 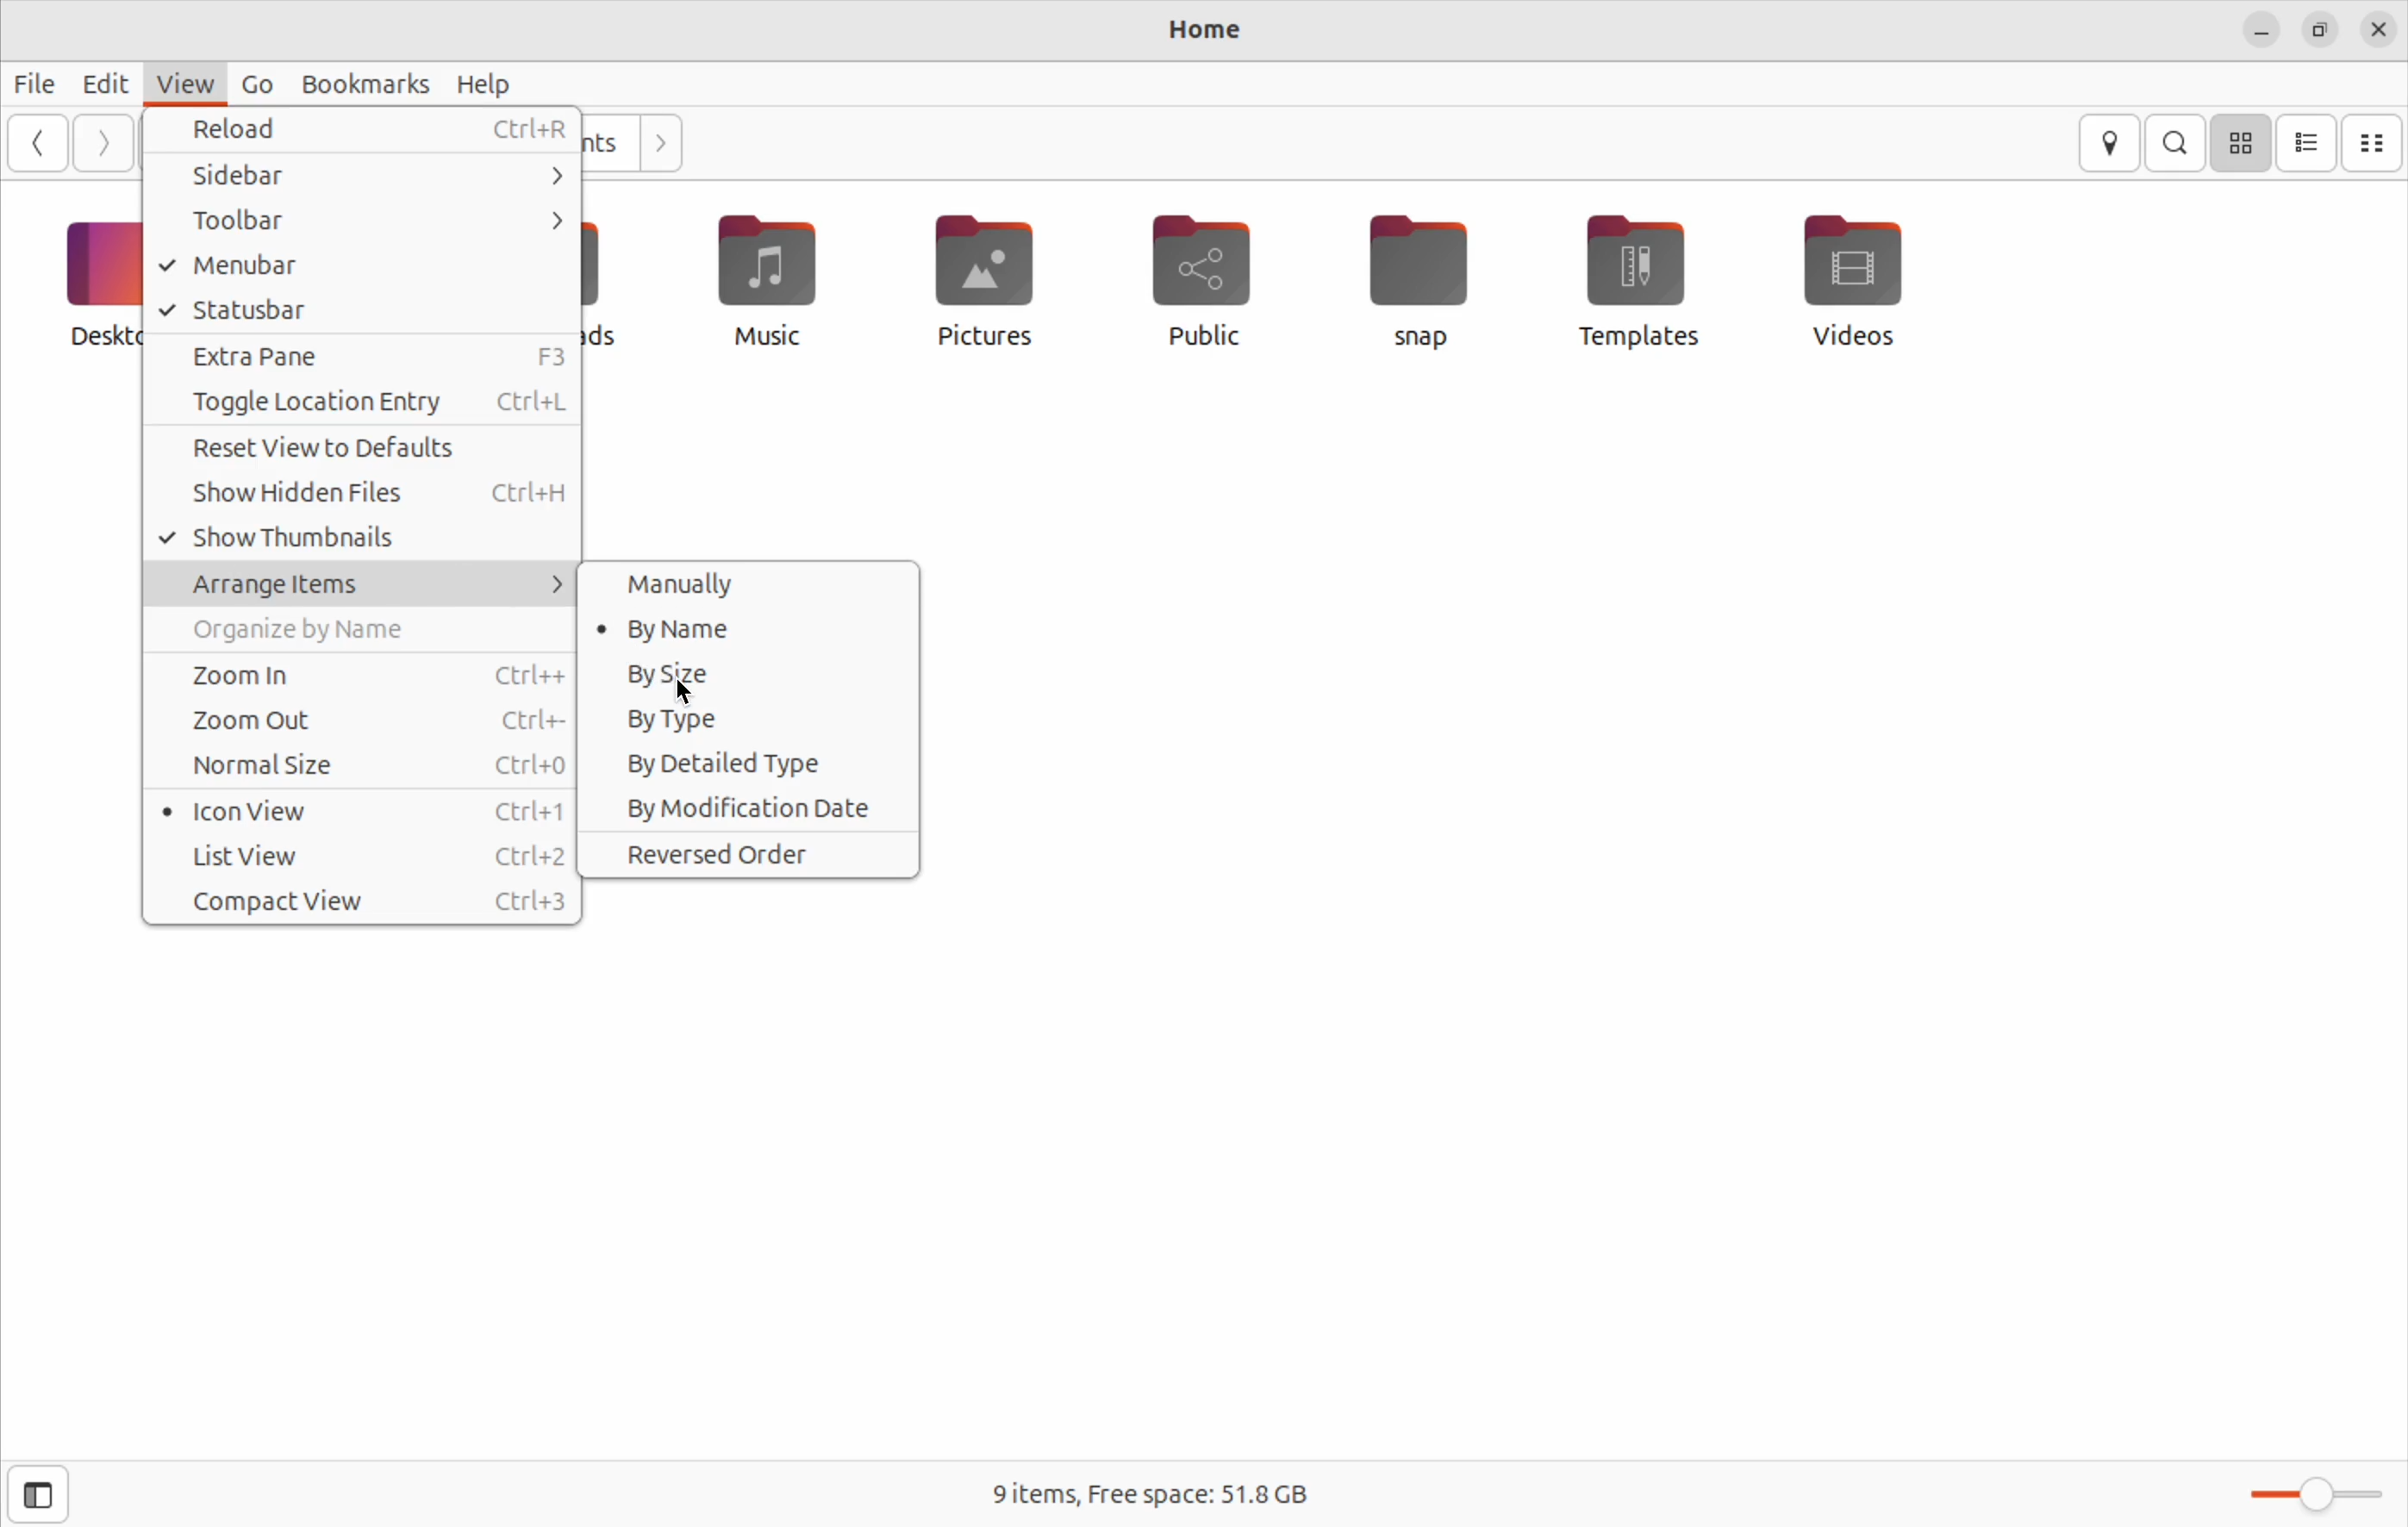 What do you see at coordinates (360, 176) in the screenshot?
I see `sidebar` at bounding box center [360, 176].